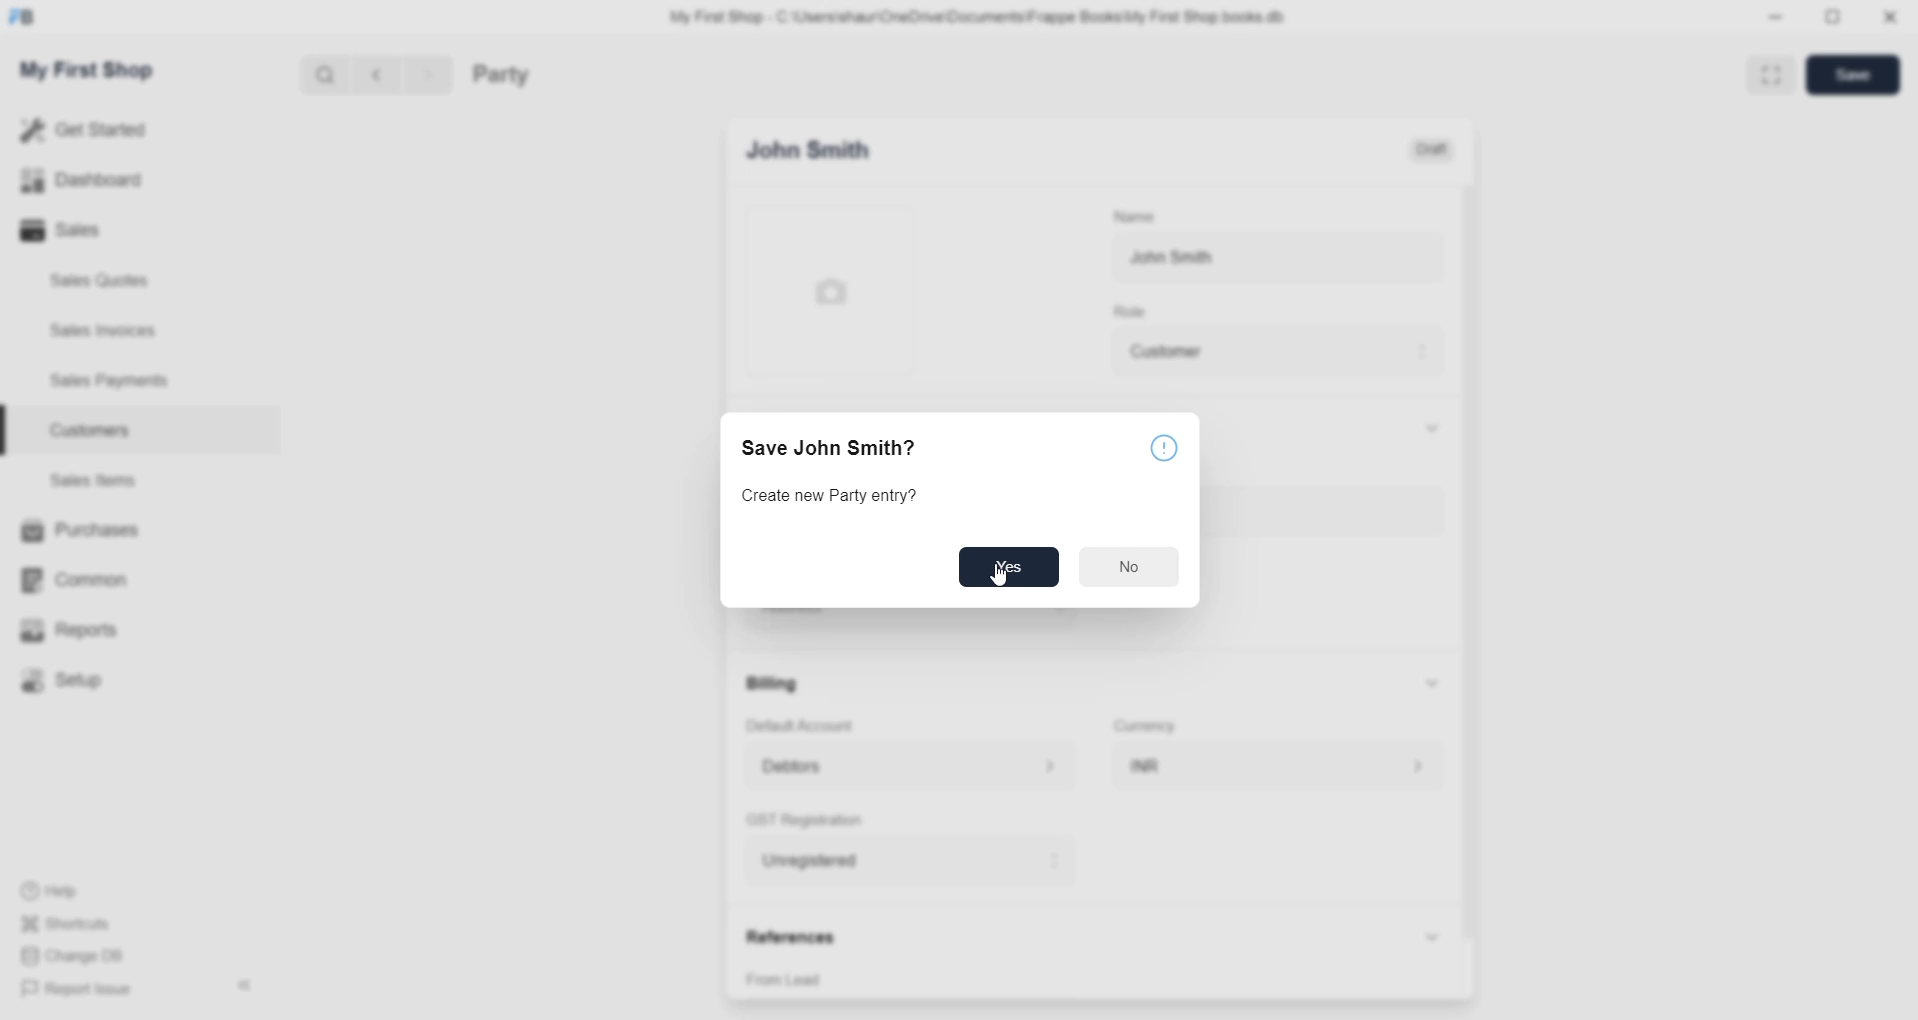 Image resolution: width=1918 pixels, height=1020 pixels. What do you see at coordinates (427, 76) in the screenshot?
I see `go forward` at bounding box center [427, 76].